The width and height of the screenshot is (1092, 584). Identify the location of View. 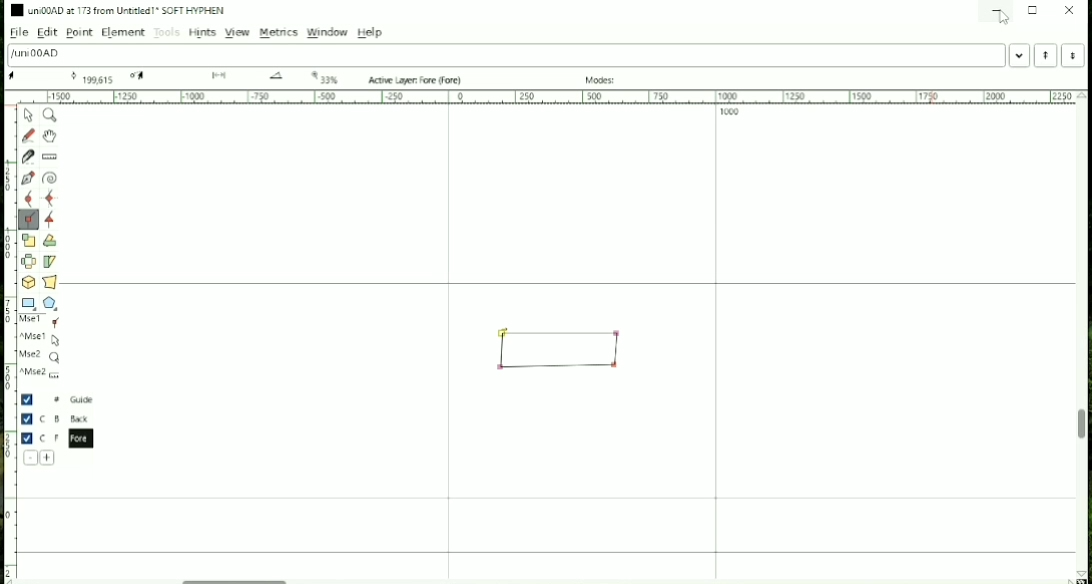
(236, 32).